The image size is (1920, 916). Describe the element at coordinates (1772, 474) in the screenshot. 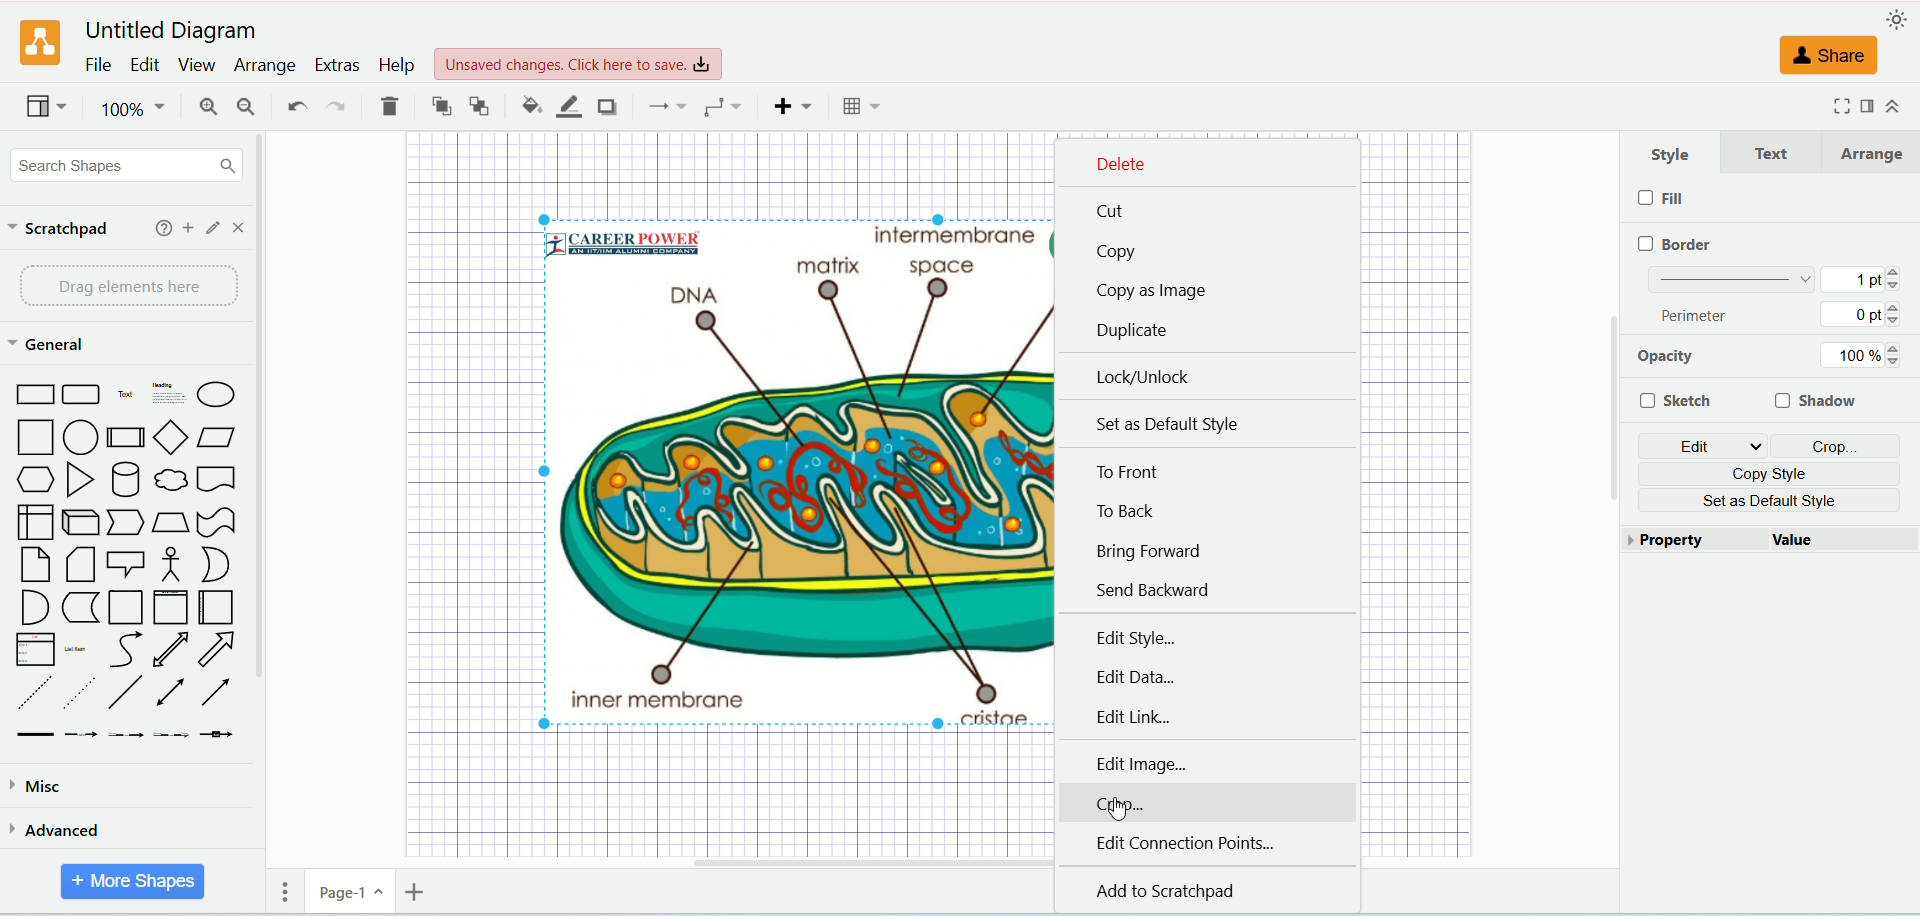

I see `copy style` at that location.